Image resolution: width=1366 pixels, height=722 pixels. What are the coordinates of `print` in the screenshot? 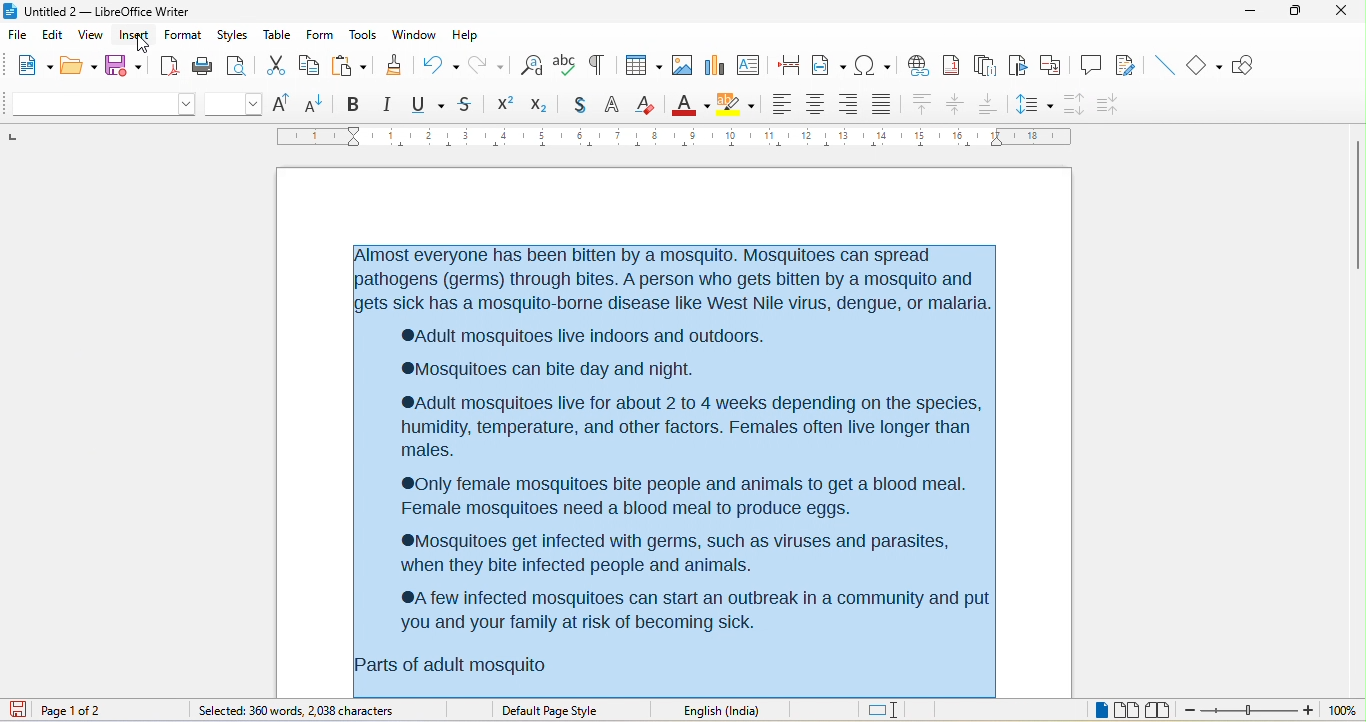 It's located at (203, 64).